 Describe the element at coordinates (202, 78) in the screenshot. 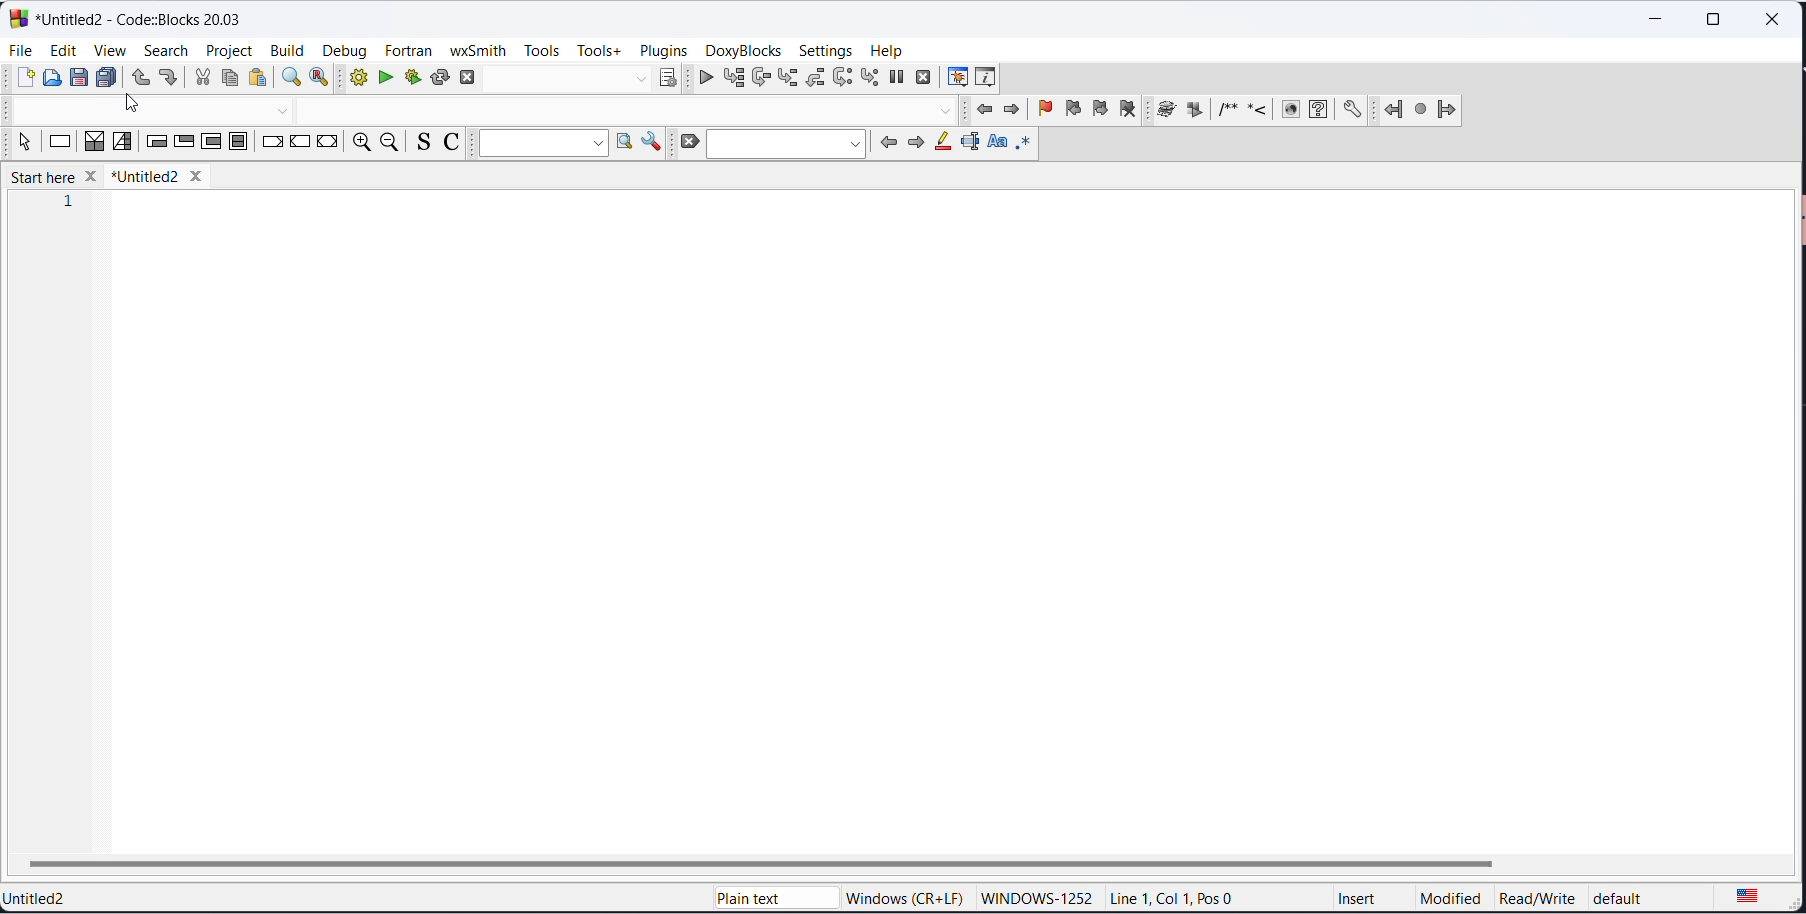

I see `cut` at that location.